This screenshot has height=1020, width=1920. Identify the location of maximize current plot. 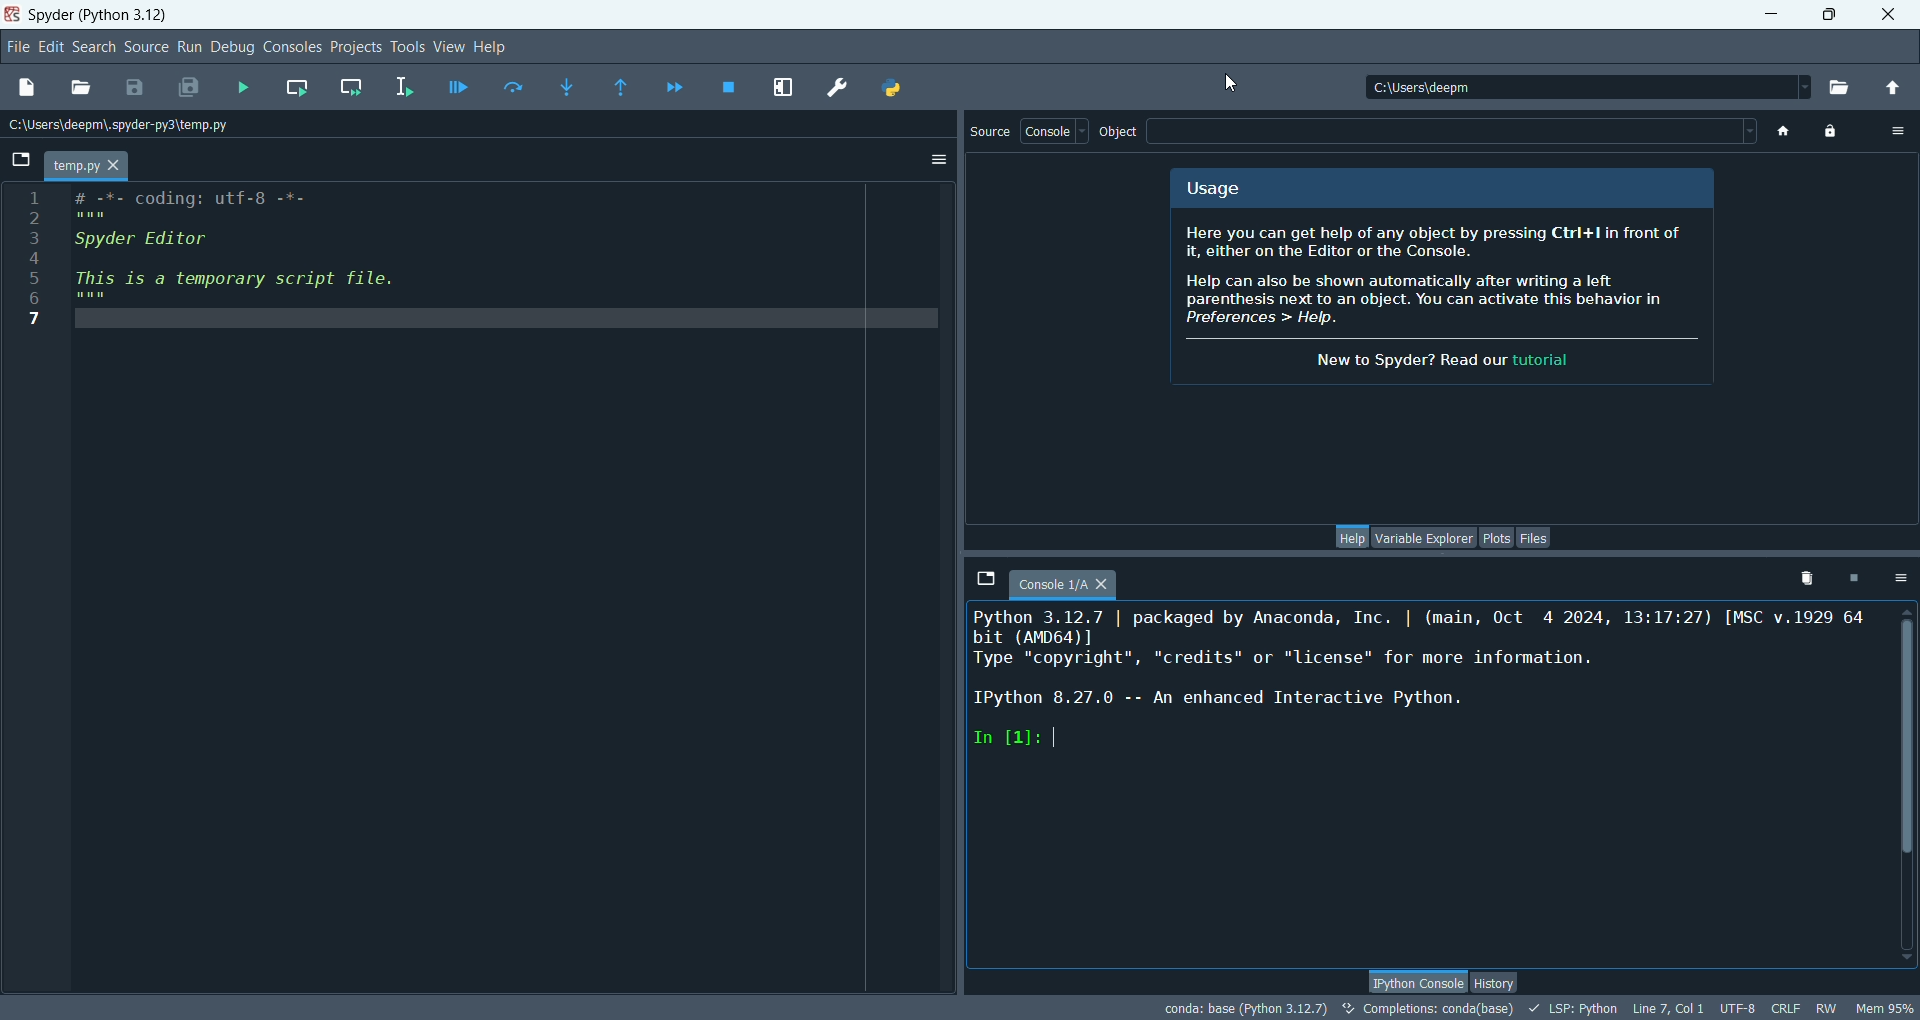
(785, 90).